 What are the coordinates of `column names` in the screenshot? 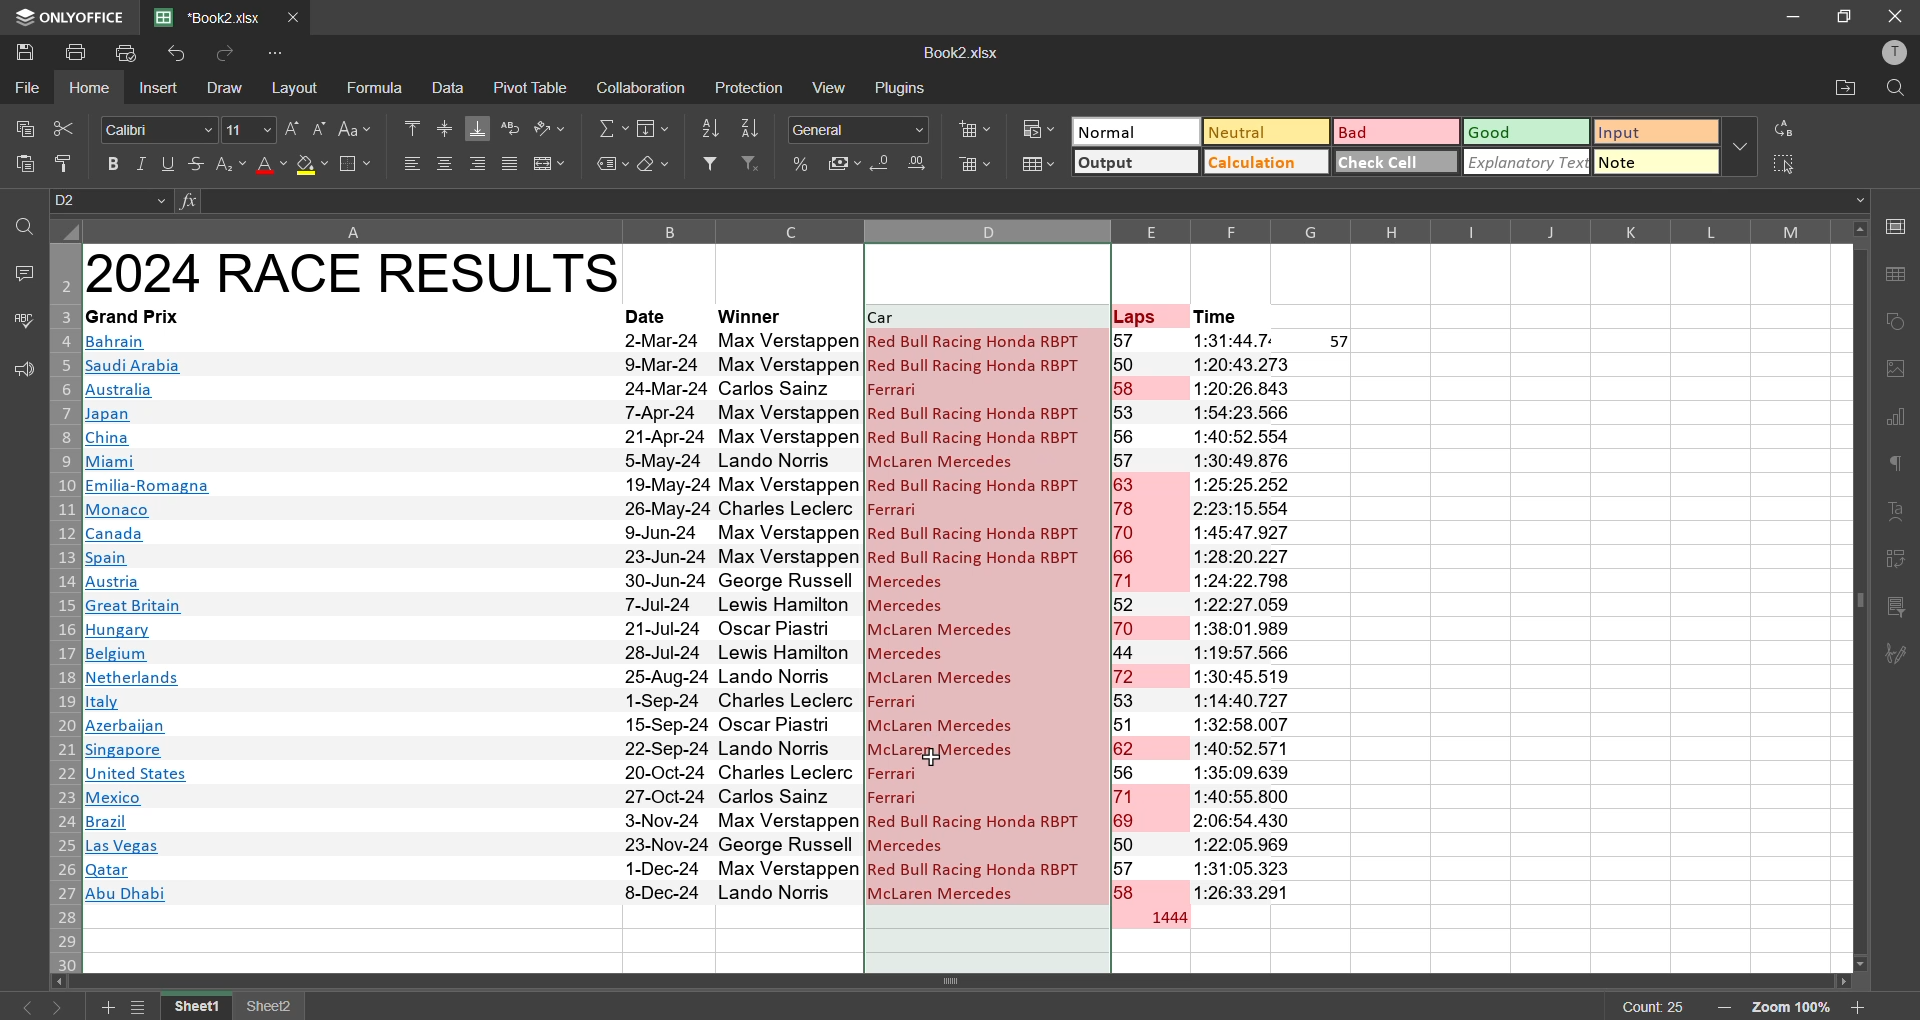 It's located at (962, 230).